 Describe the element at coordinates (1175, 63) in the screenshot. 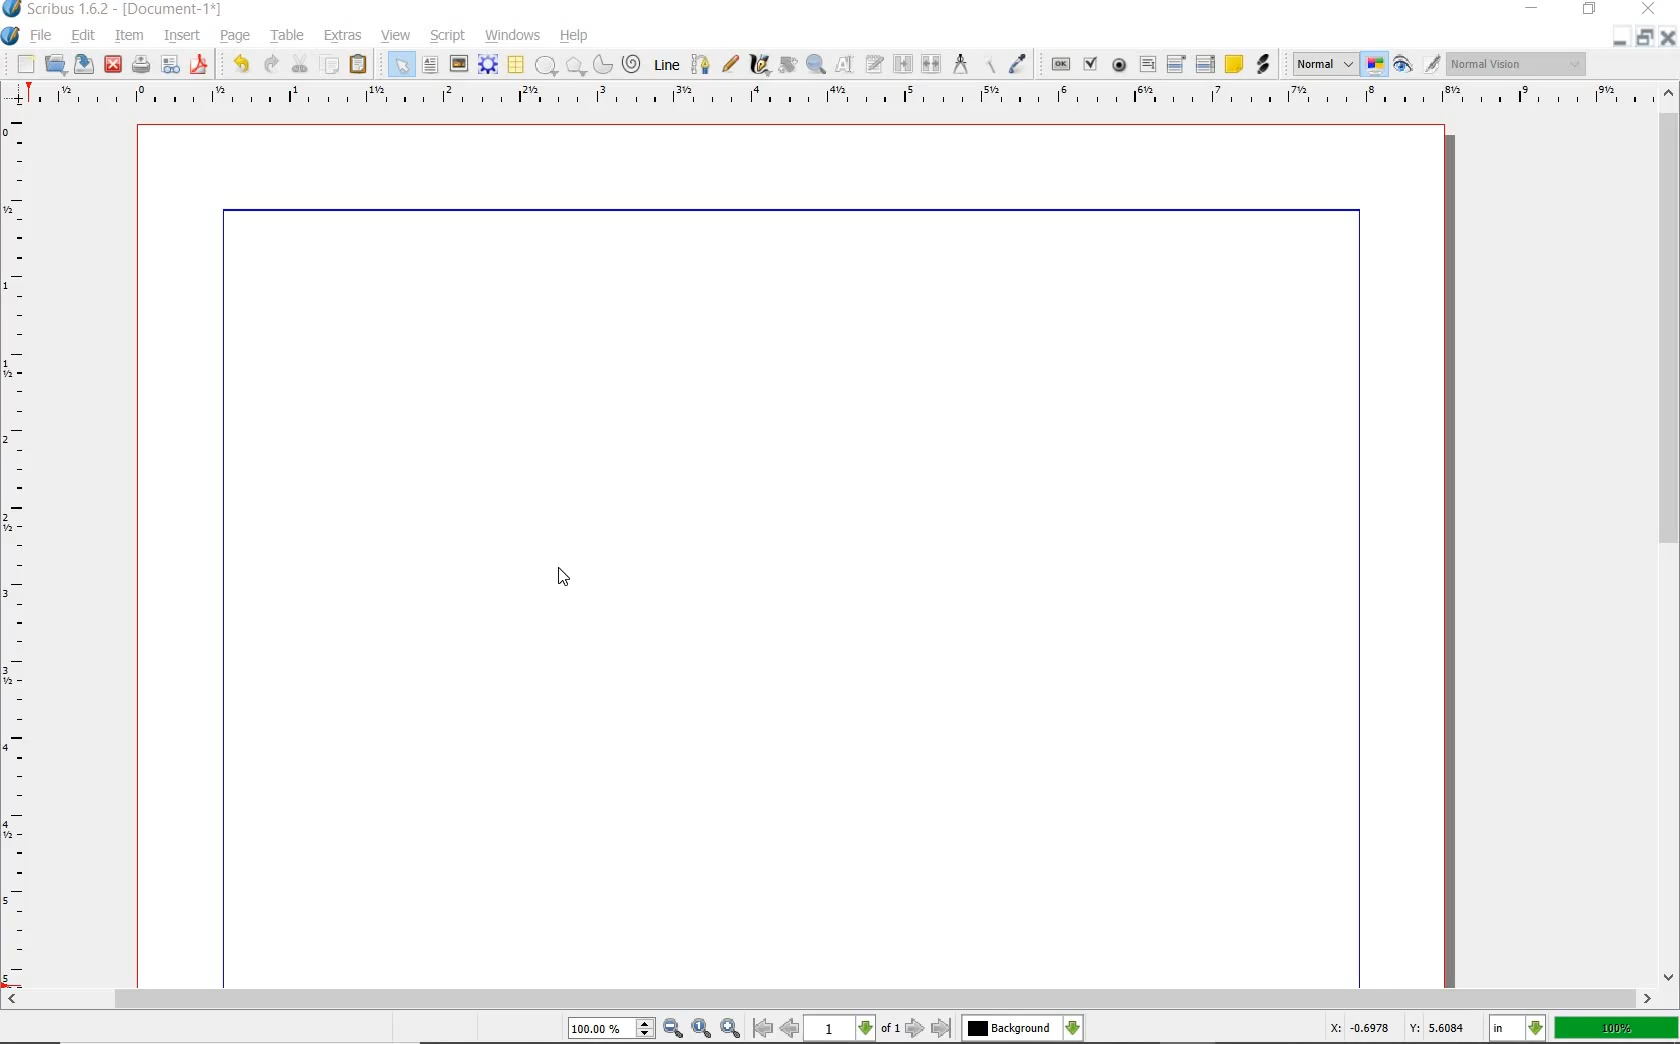

I see `PDF COMBO BOX` at that location.